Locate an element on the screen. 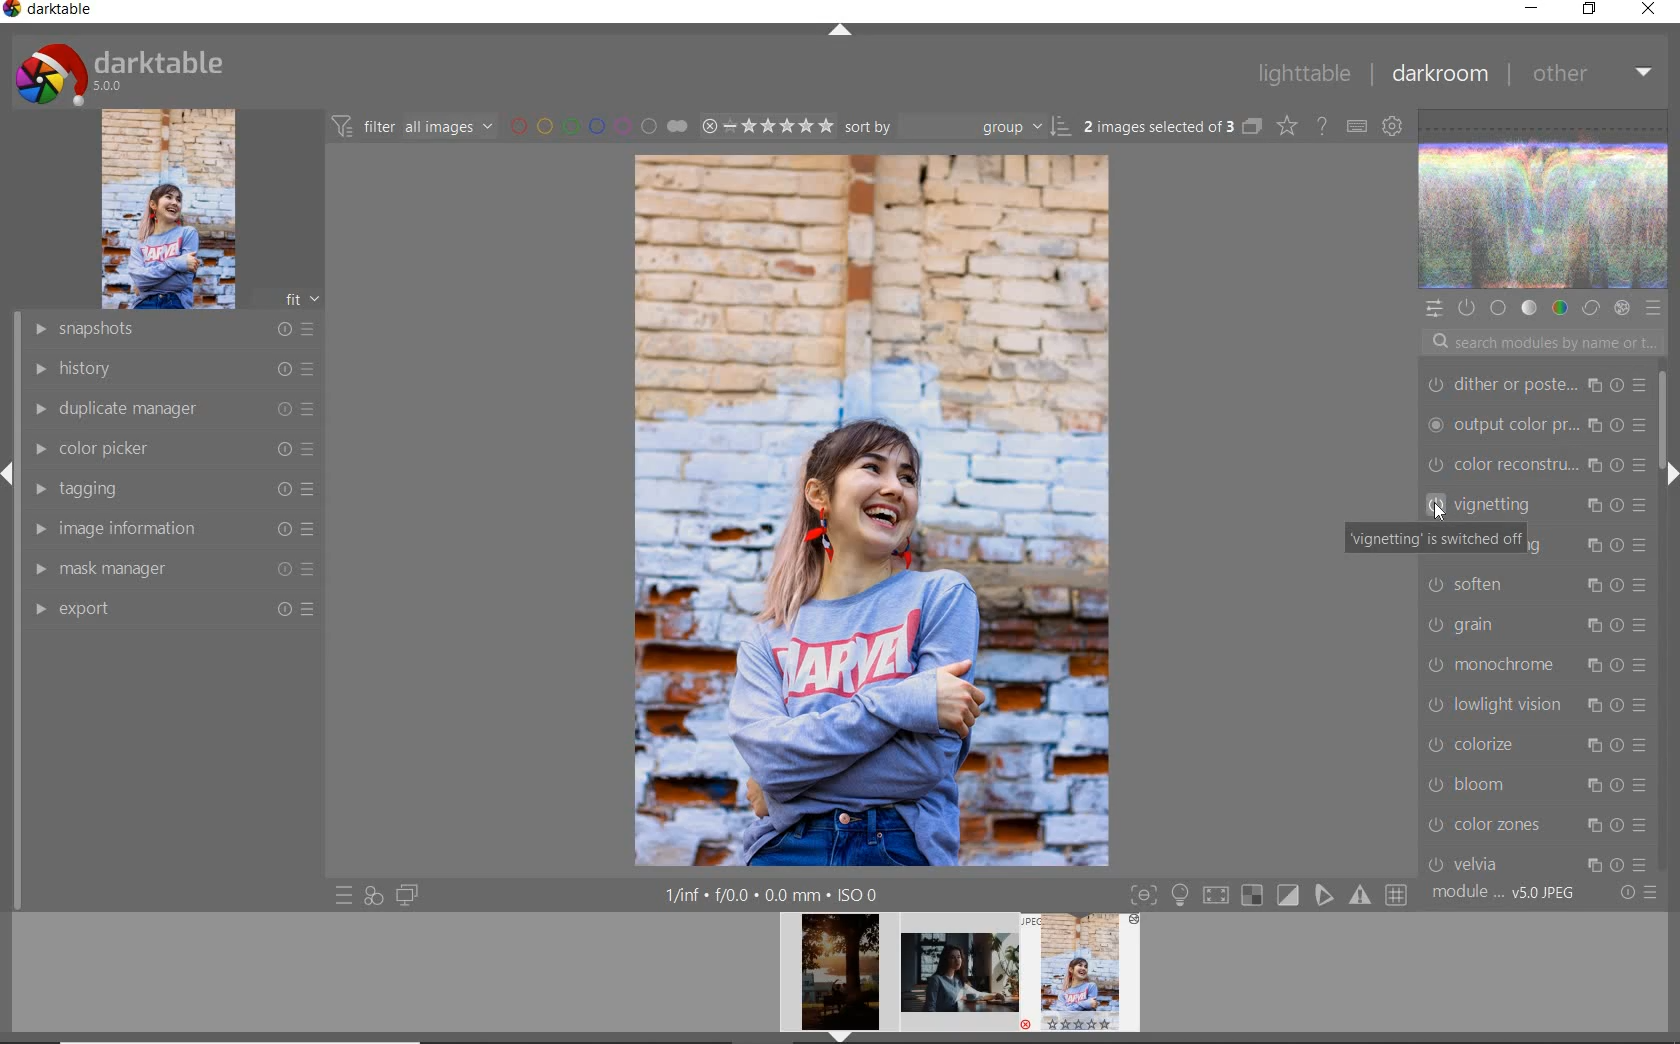 The width and height of the screenshot is (1680, 1044). enlarge canvas is located at coordinates (1536, 661).